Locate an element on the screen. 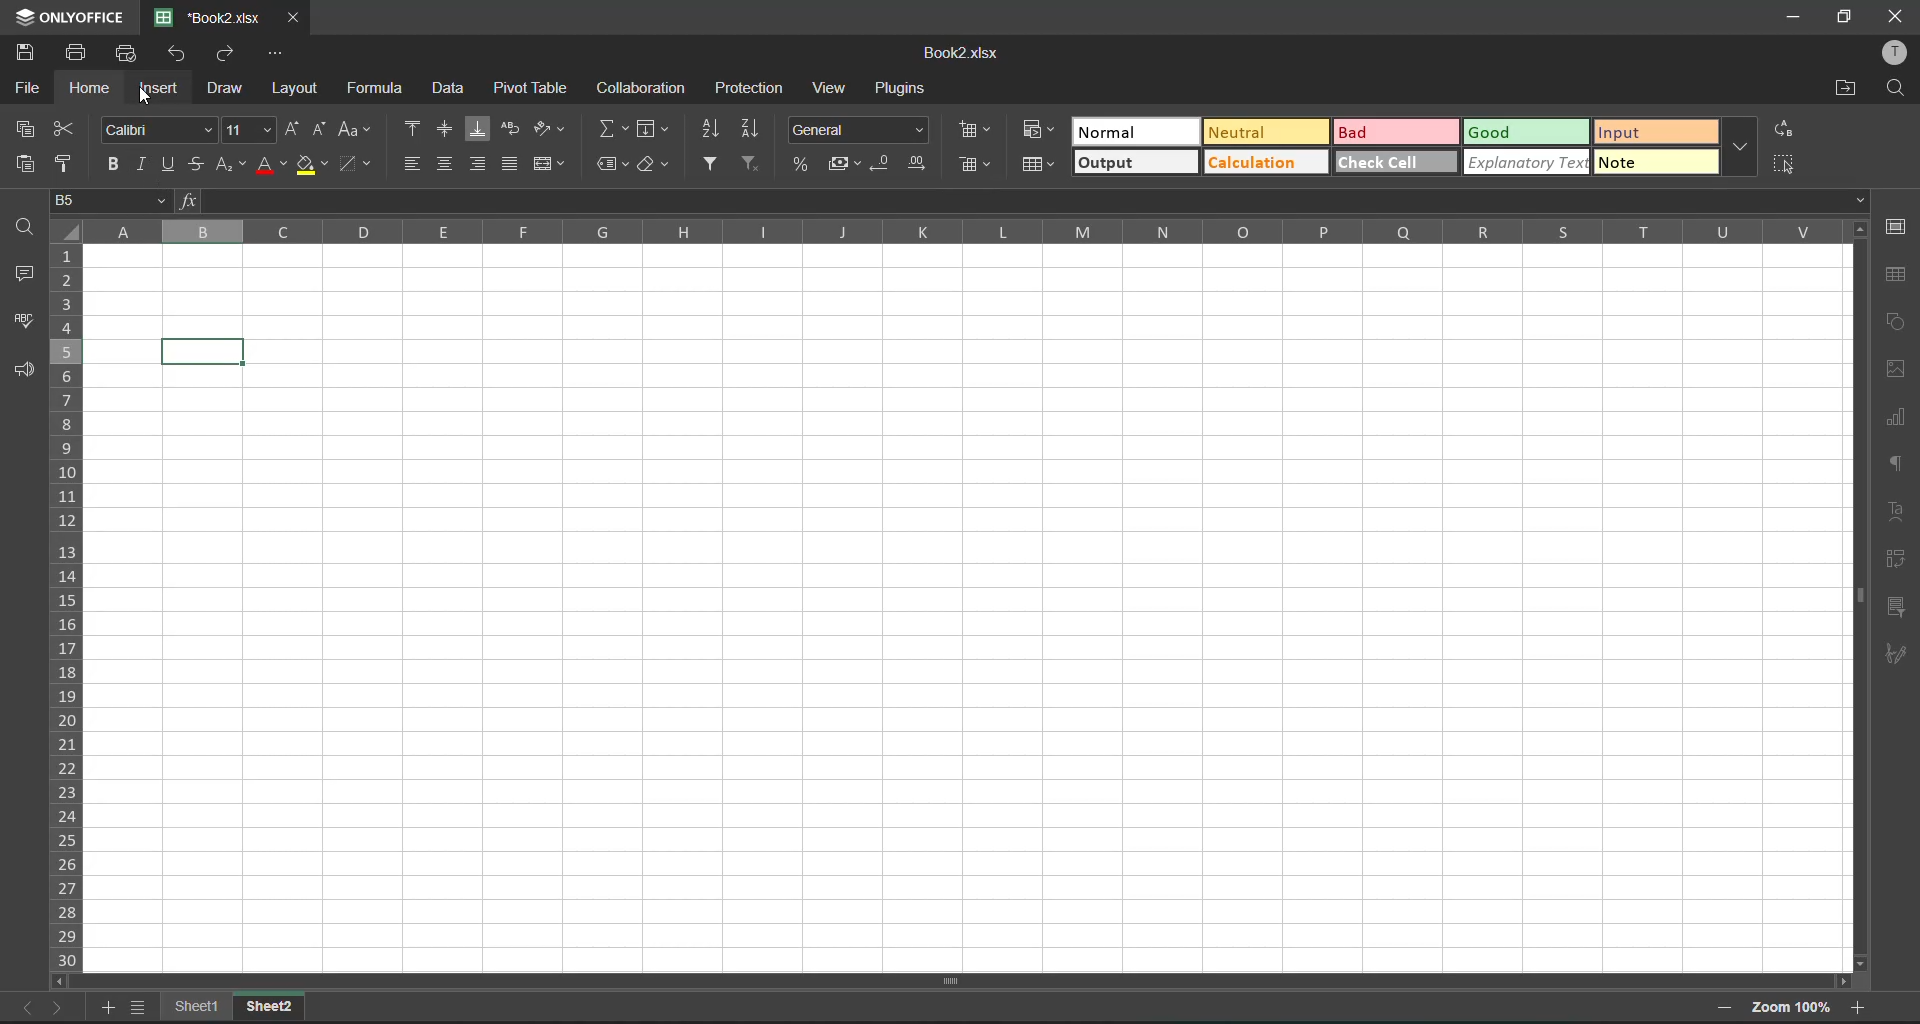  increment size is located at coordinates (294, 129).